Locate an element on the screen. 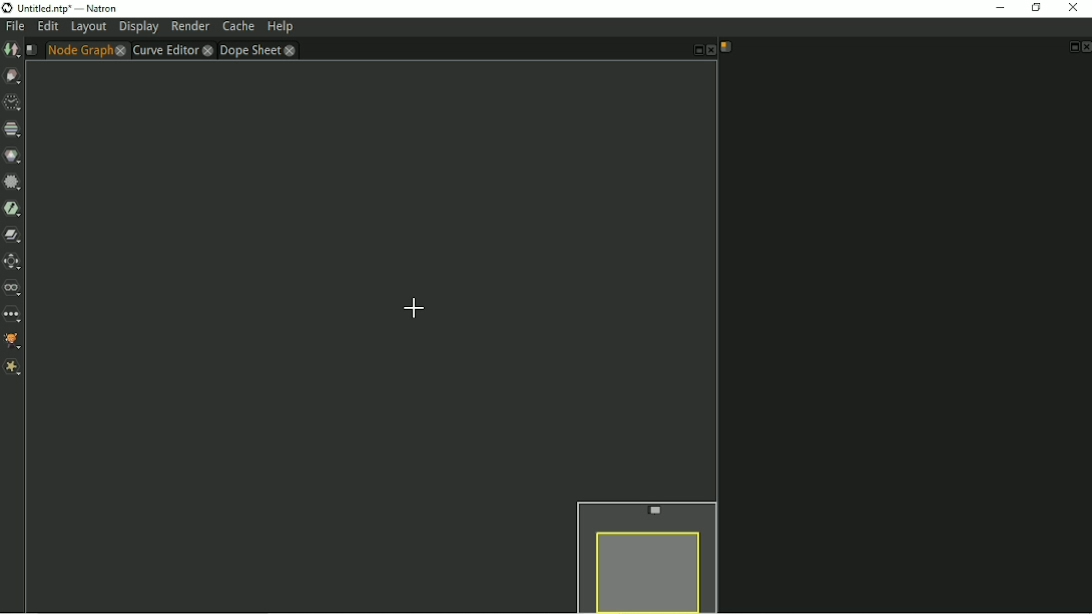 Image resolution: width=1092 pixels, height=614 pixels. Keyer is located at coordinates (13, 208).